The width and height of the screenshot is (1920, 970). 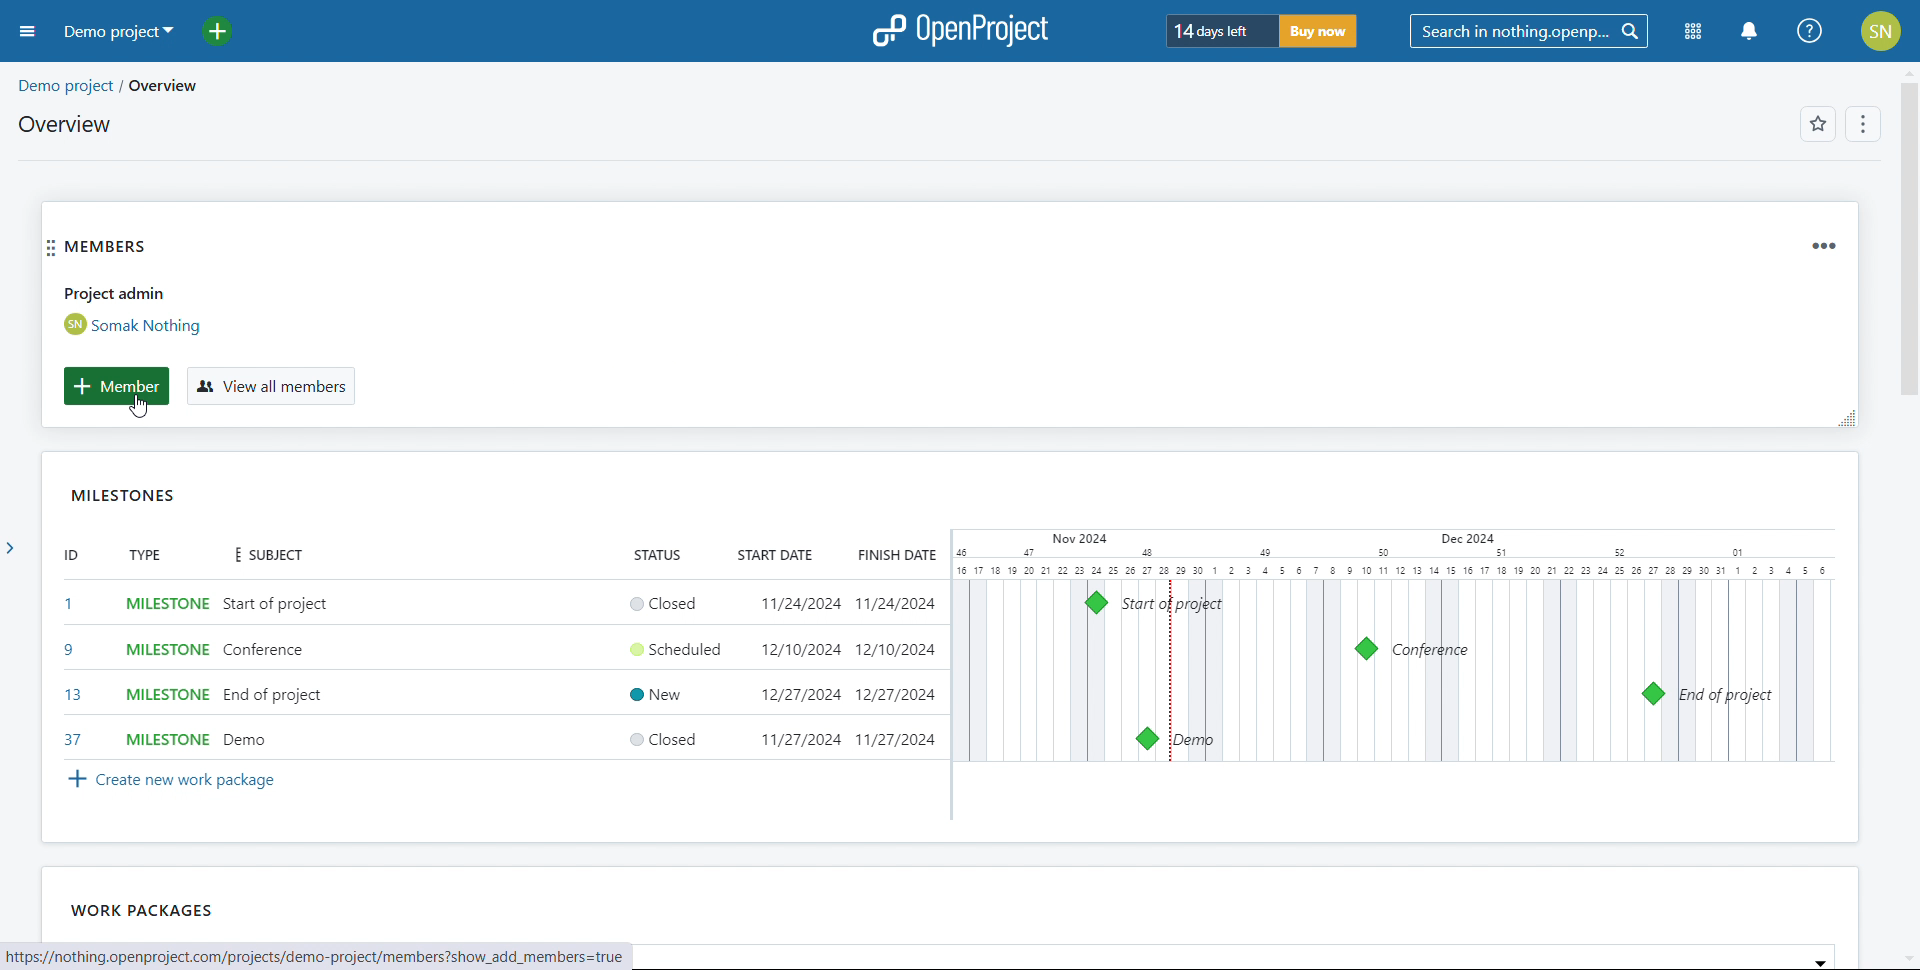 What do you see at coordinates (1817, 124) in the screenshot?
I see `add to favorites` at bounding box center [1817, 124].